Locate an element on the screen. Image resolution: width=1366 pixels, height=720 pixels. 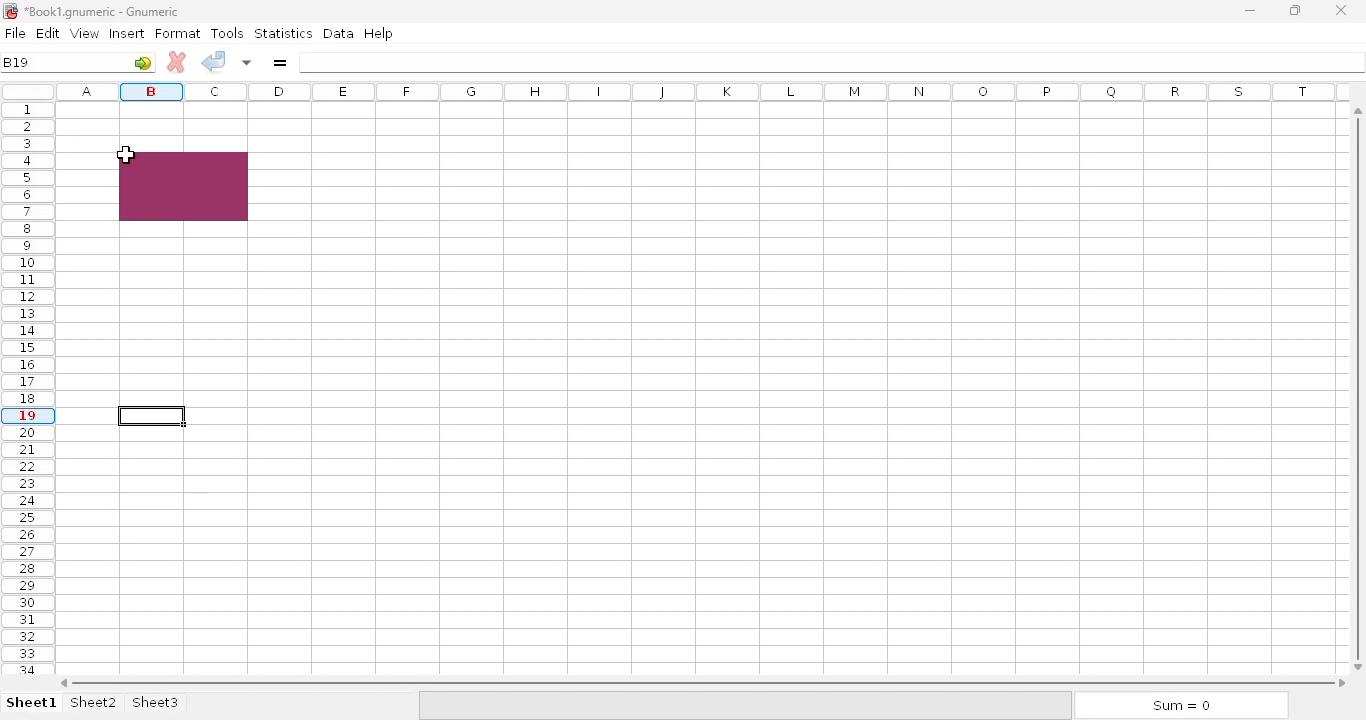
help is located at coordinates (378, 34).